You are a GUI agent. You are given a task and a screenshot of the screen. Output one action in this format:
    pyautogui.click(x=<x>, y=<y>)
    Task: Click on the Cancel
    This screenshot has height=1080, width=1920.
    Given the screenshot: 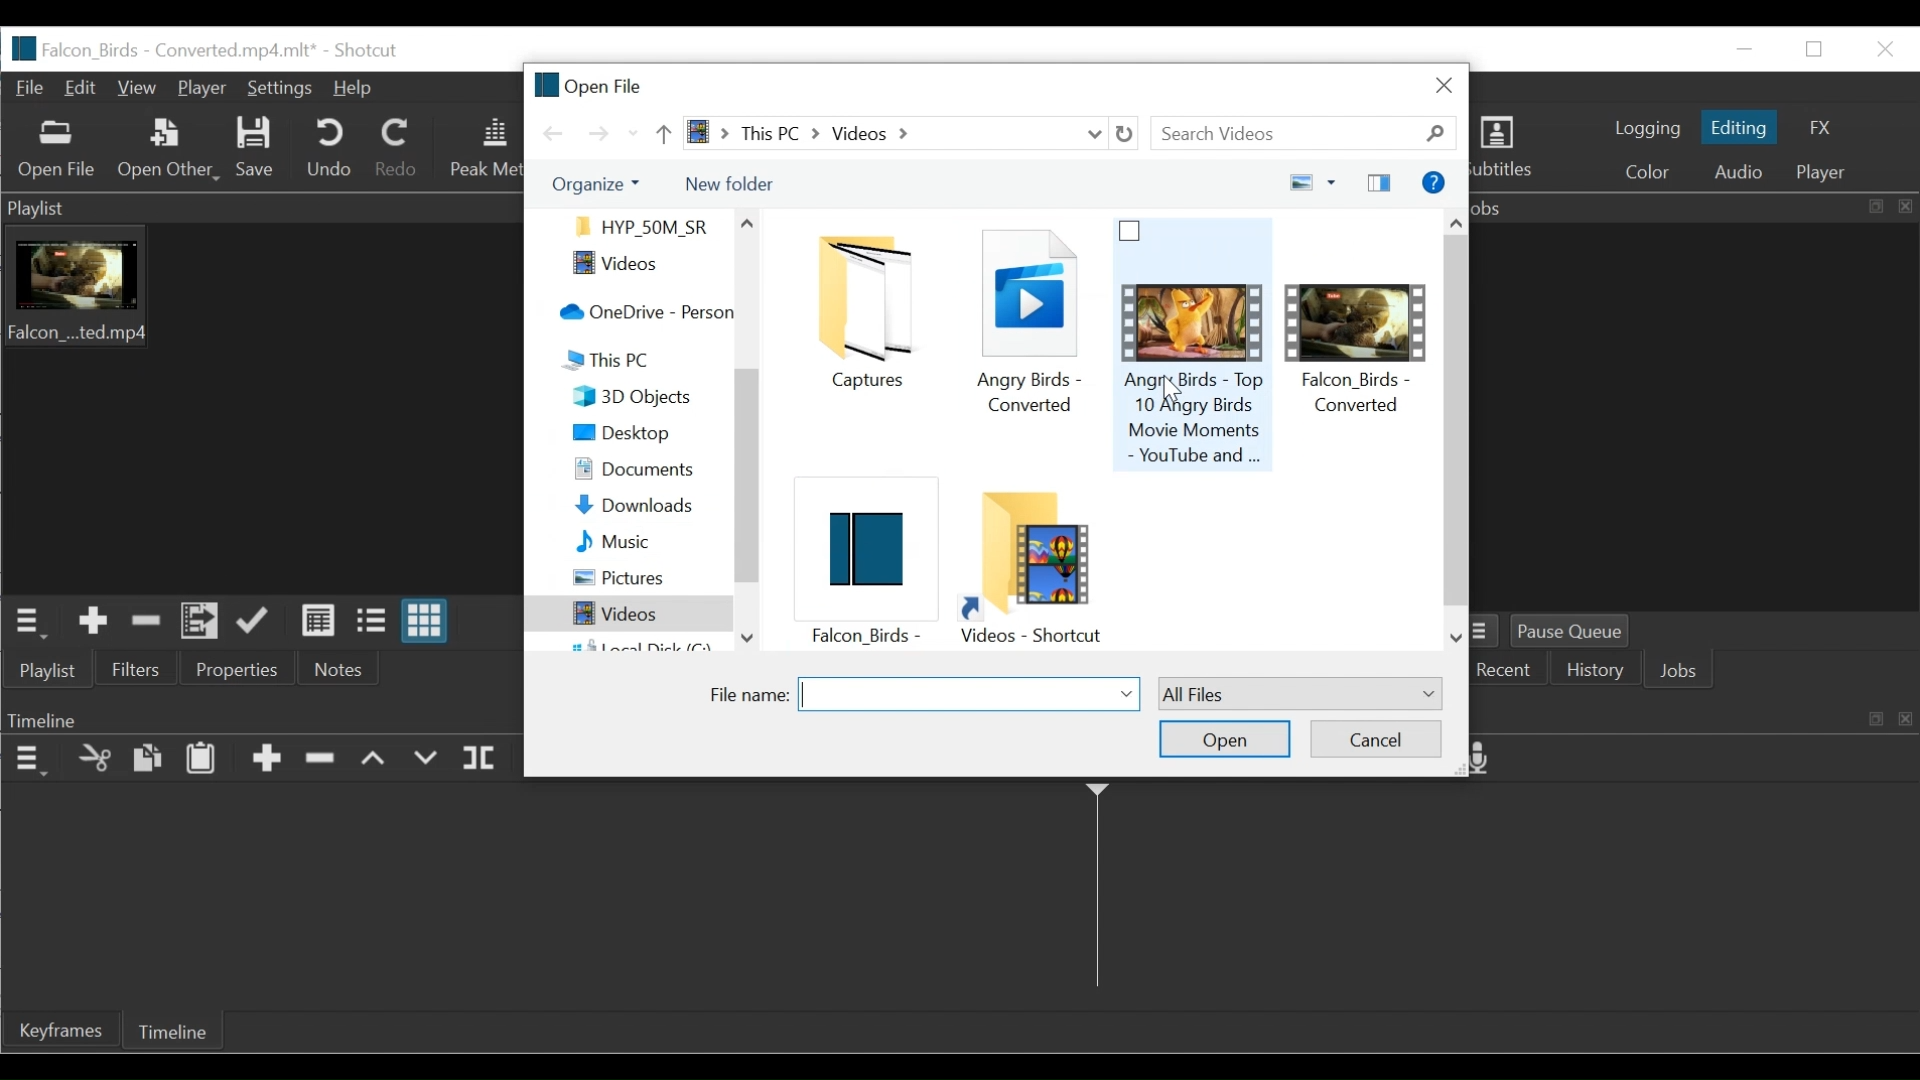 What is the action you would take?
    pyautogui.click(x=1376, y=736)
    